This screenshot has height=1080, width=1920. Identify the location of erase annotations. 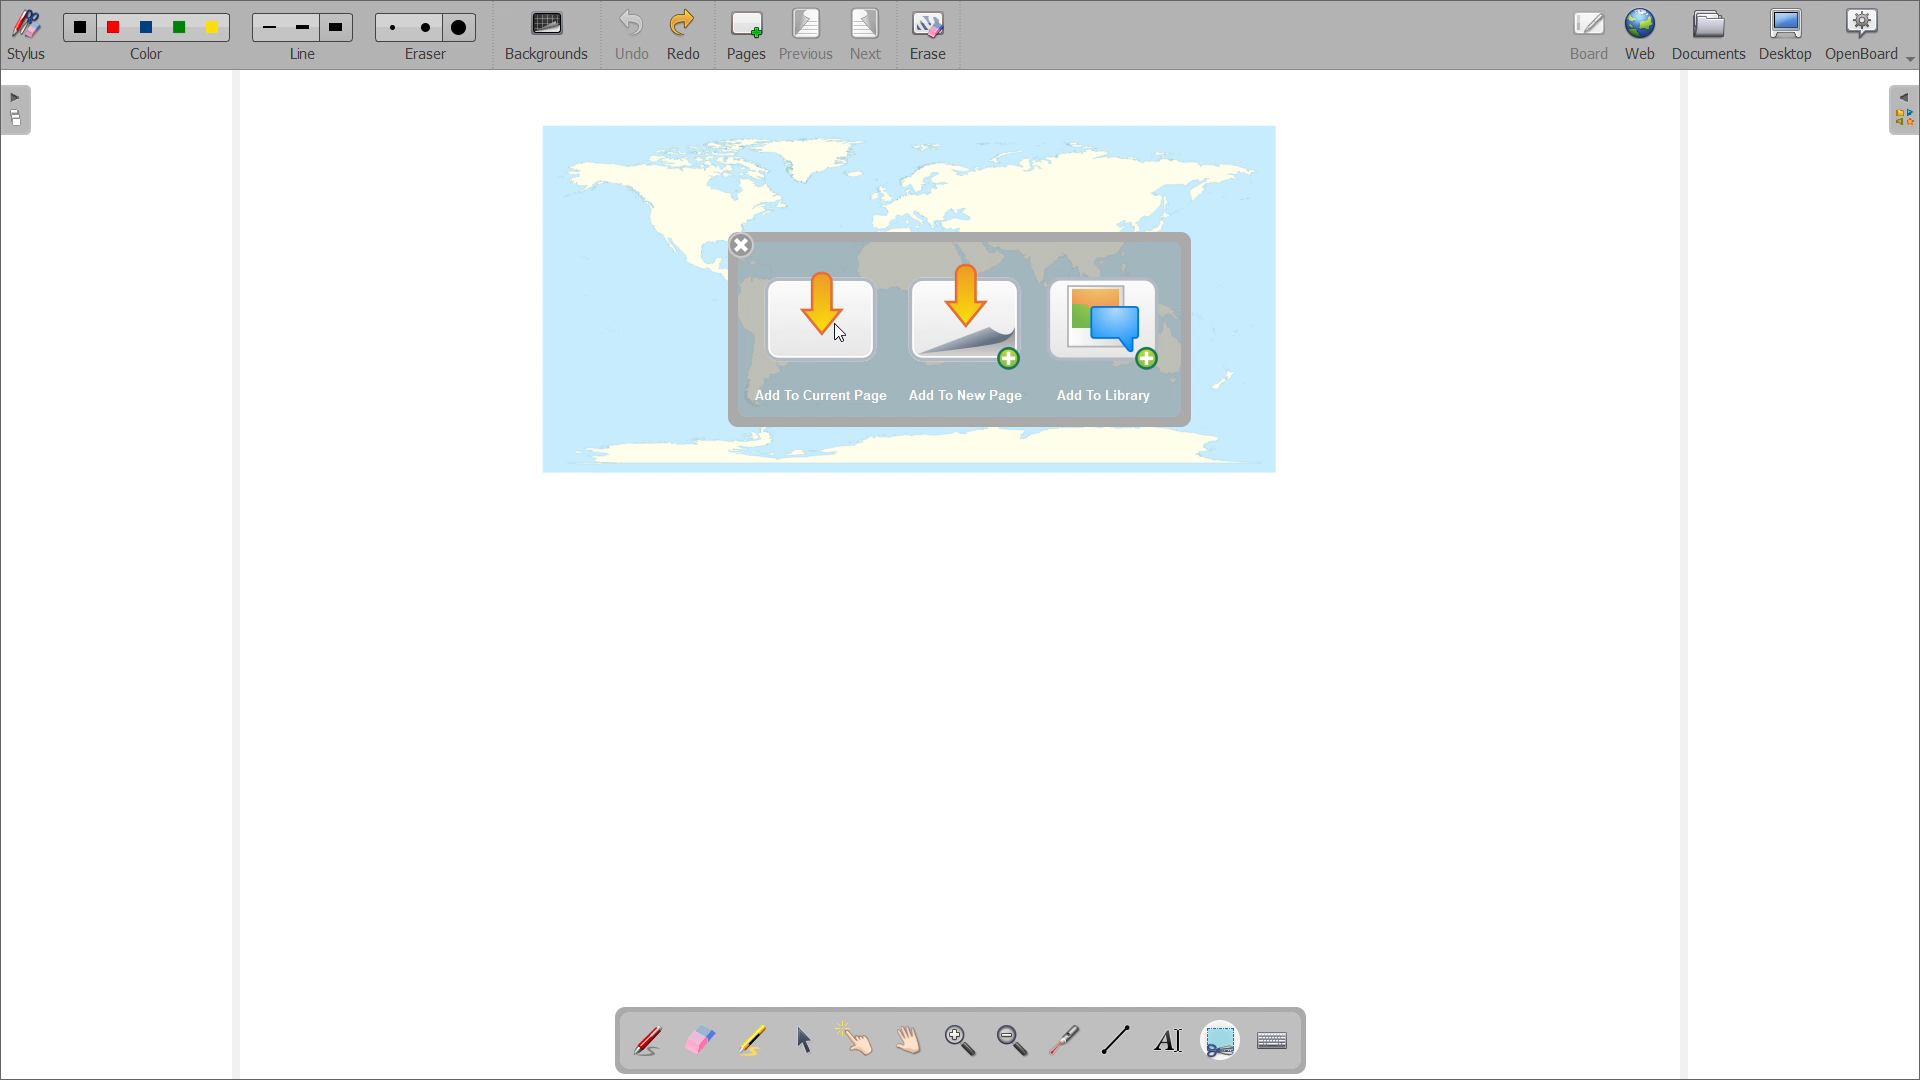
(699, 1039).